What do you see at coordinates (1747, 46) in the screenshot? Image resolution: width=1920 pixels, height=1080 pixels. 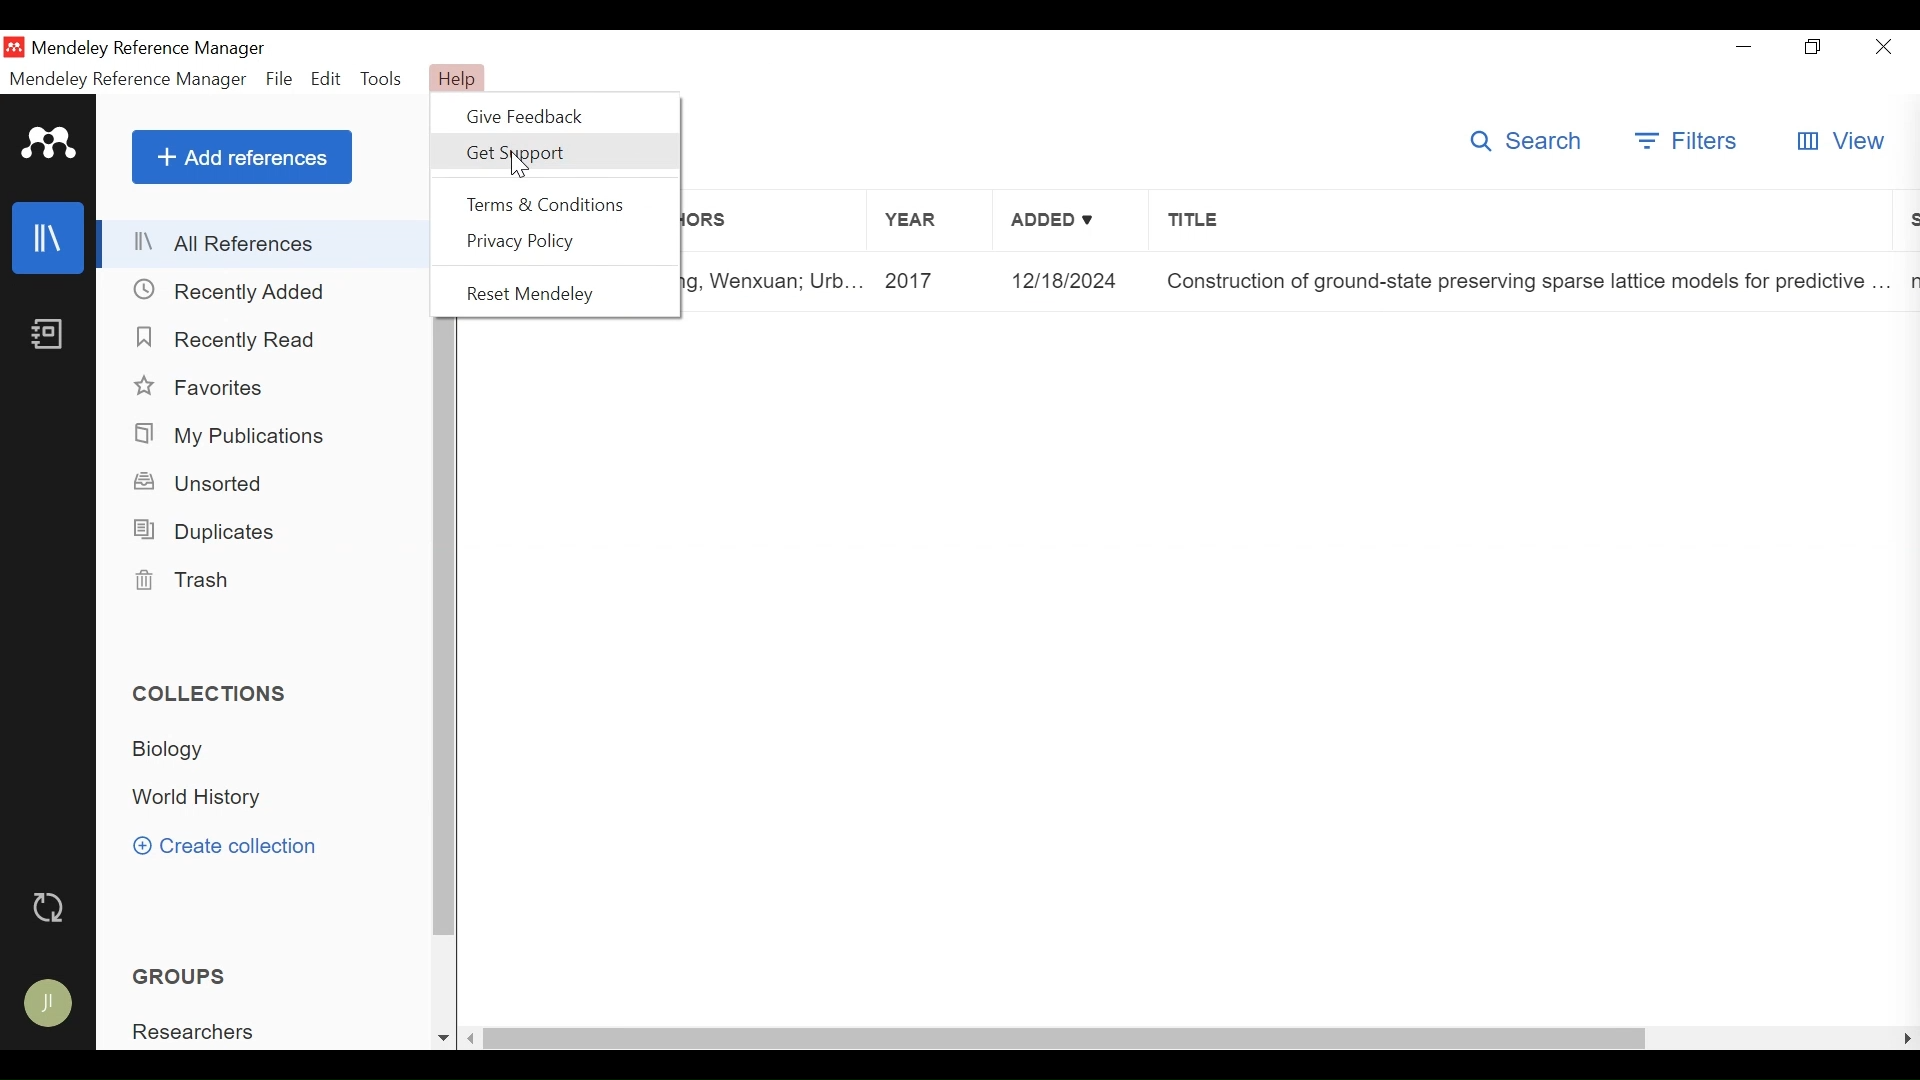 I see `minimize` at bounding box center [1747, 46].